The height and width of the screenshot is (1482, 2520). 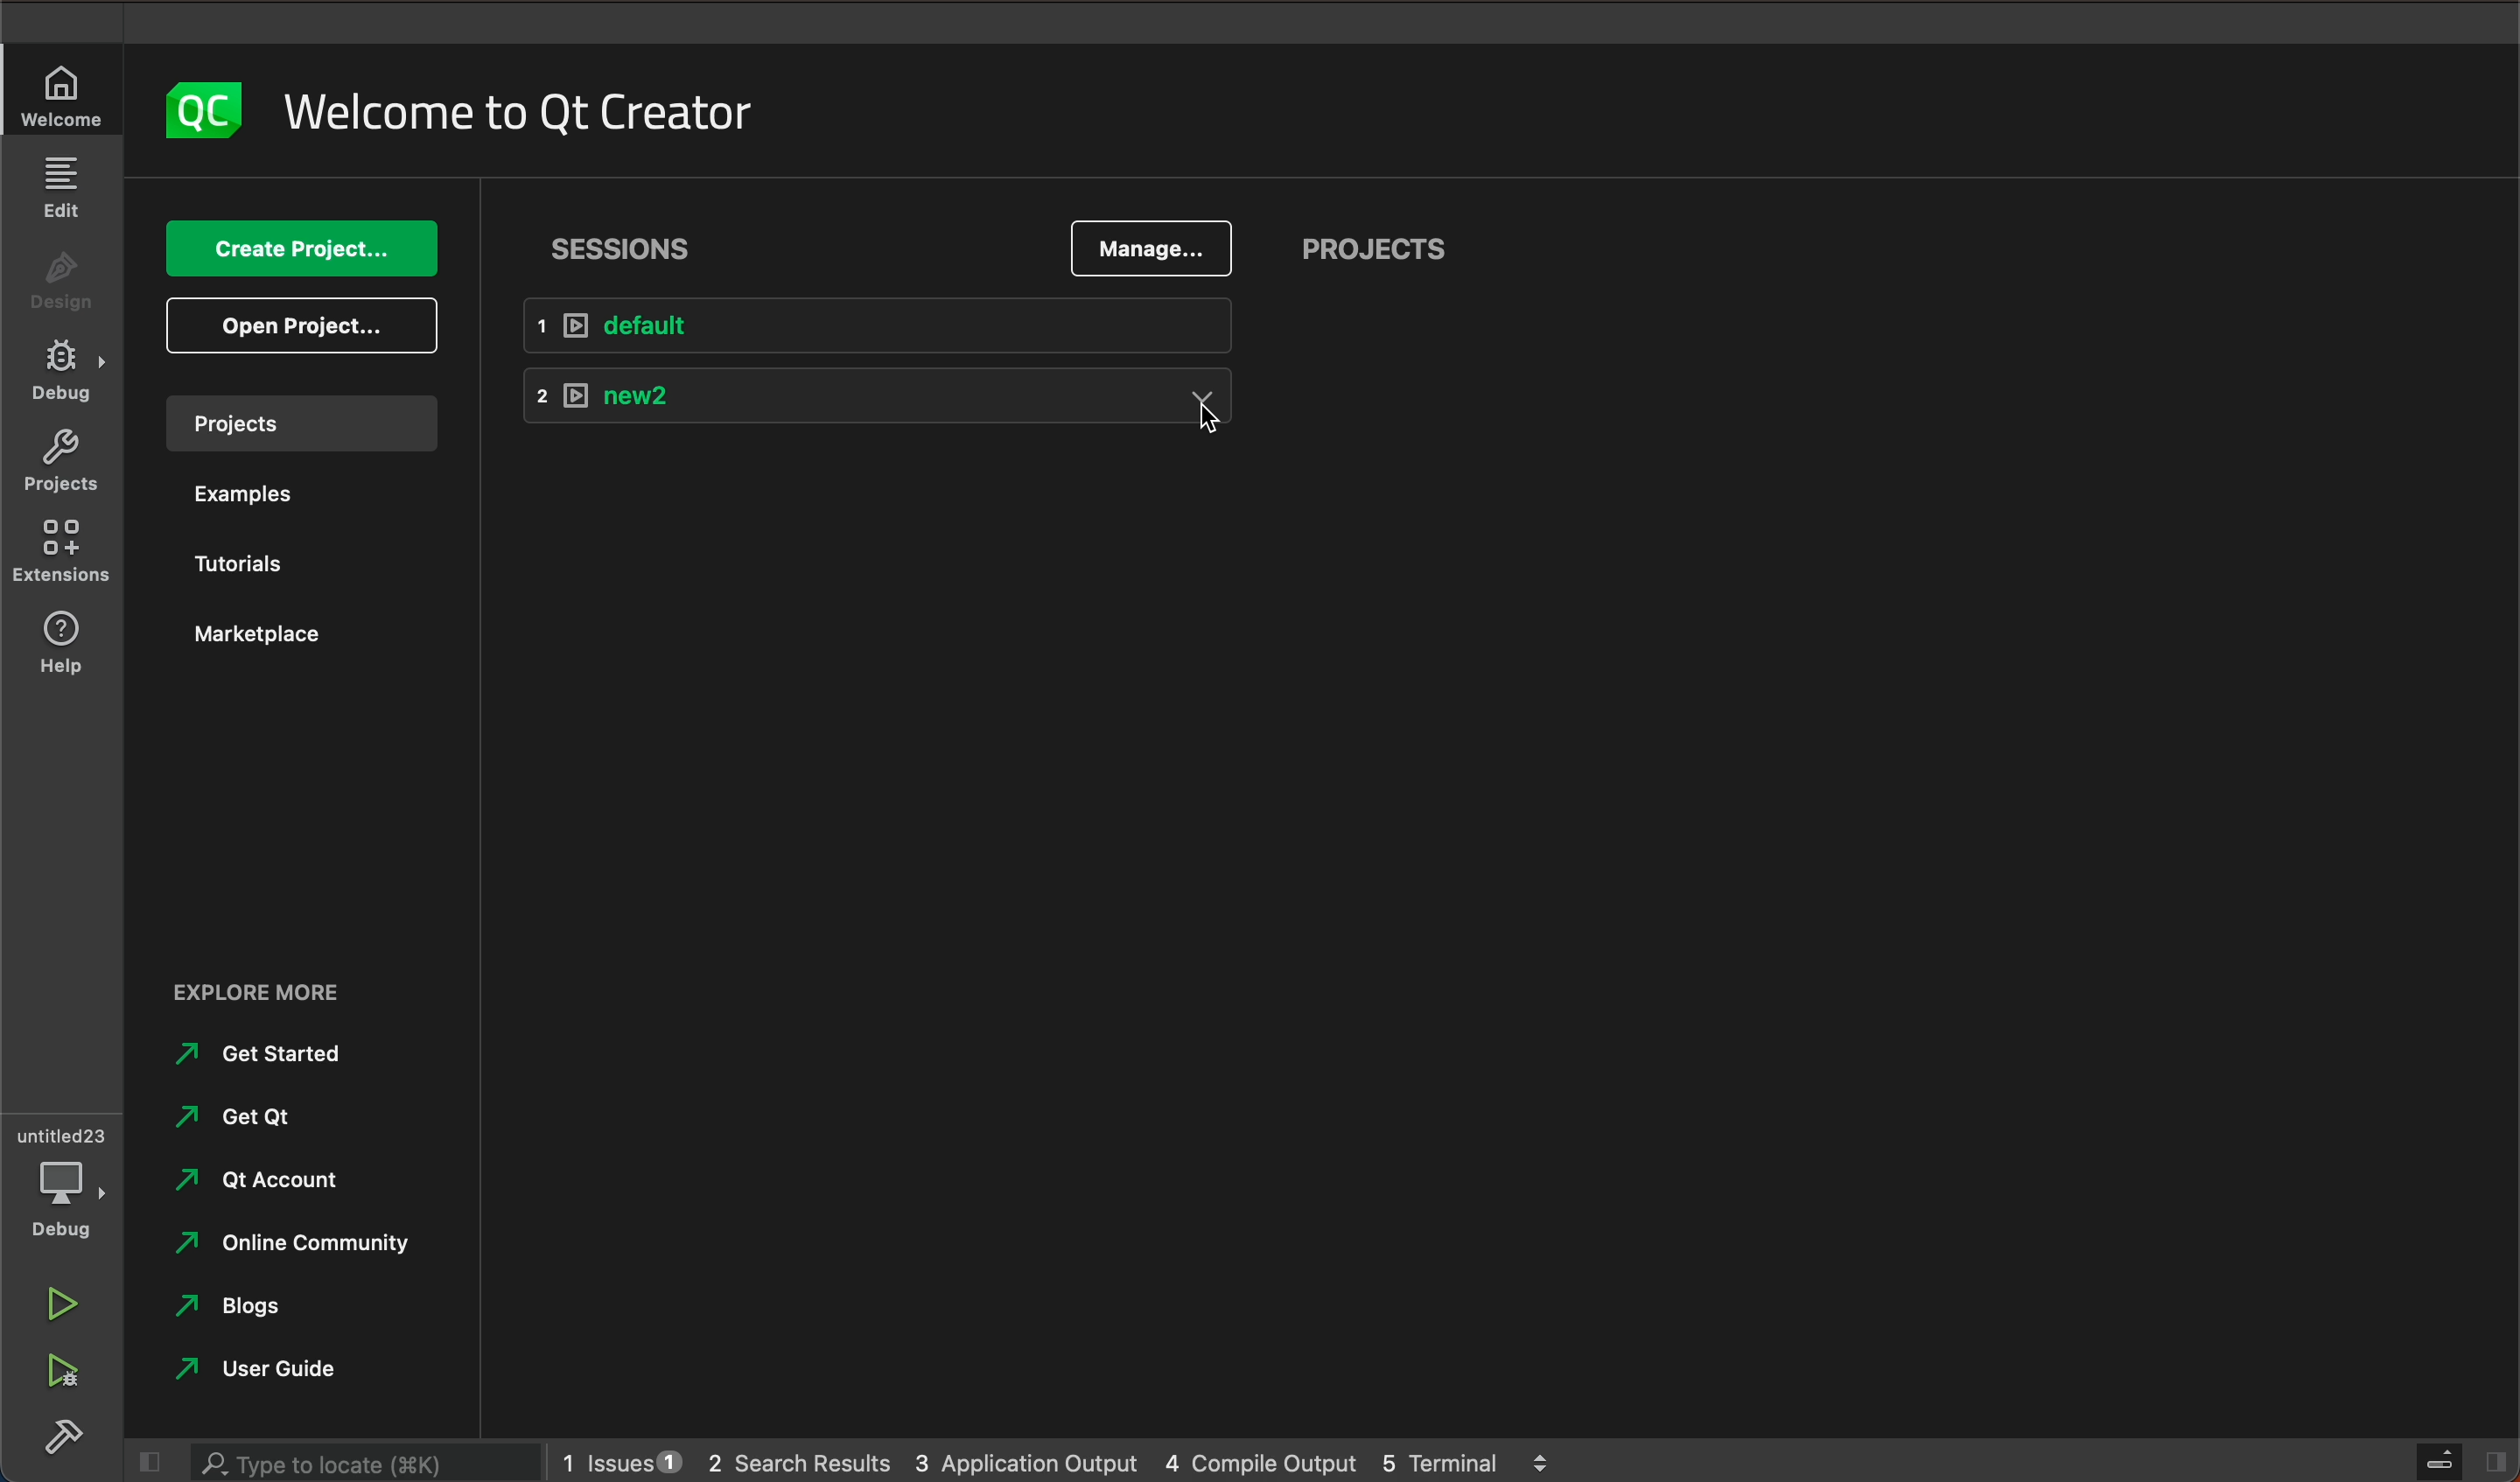 What do you see at coordinates (873, 400) in the screenshot?
I see `new 2 ` at bounding box center [873, 400].